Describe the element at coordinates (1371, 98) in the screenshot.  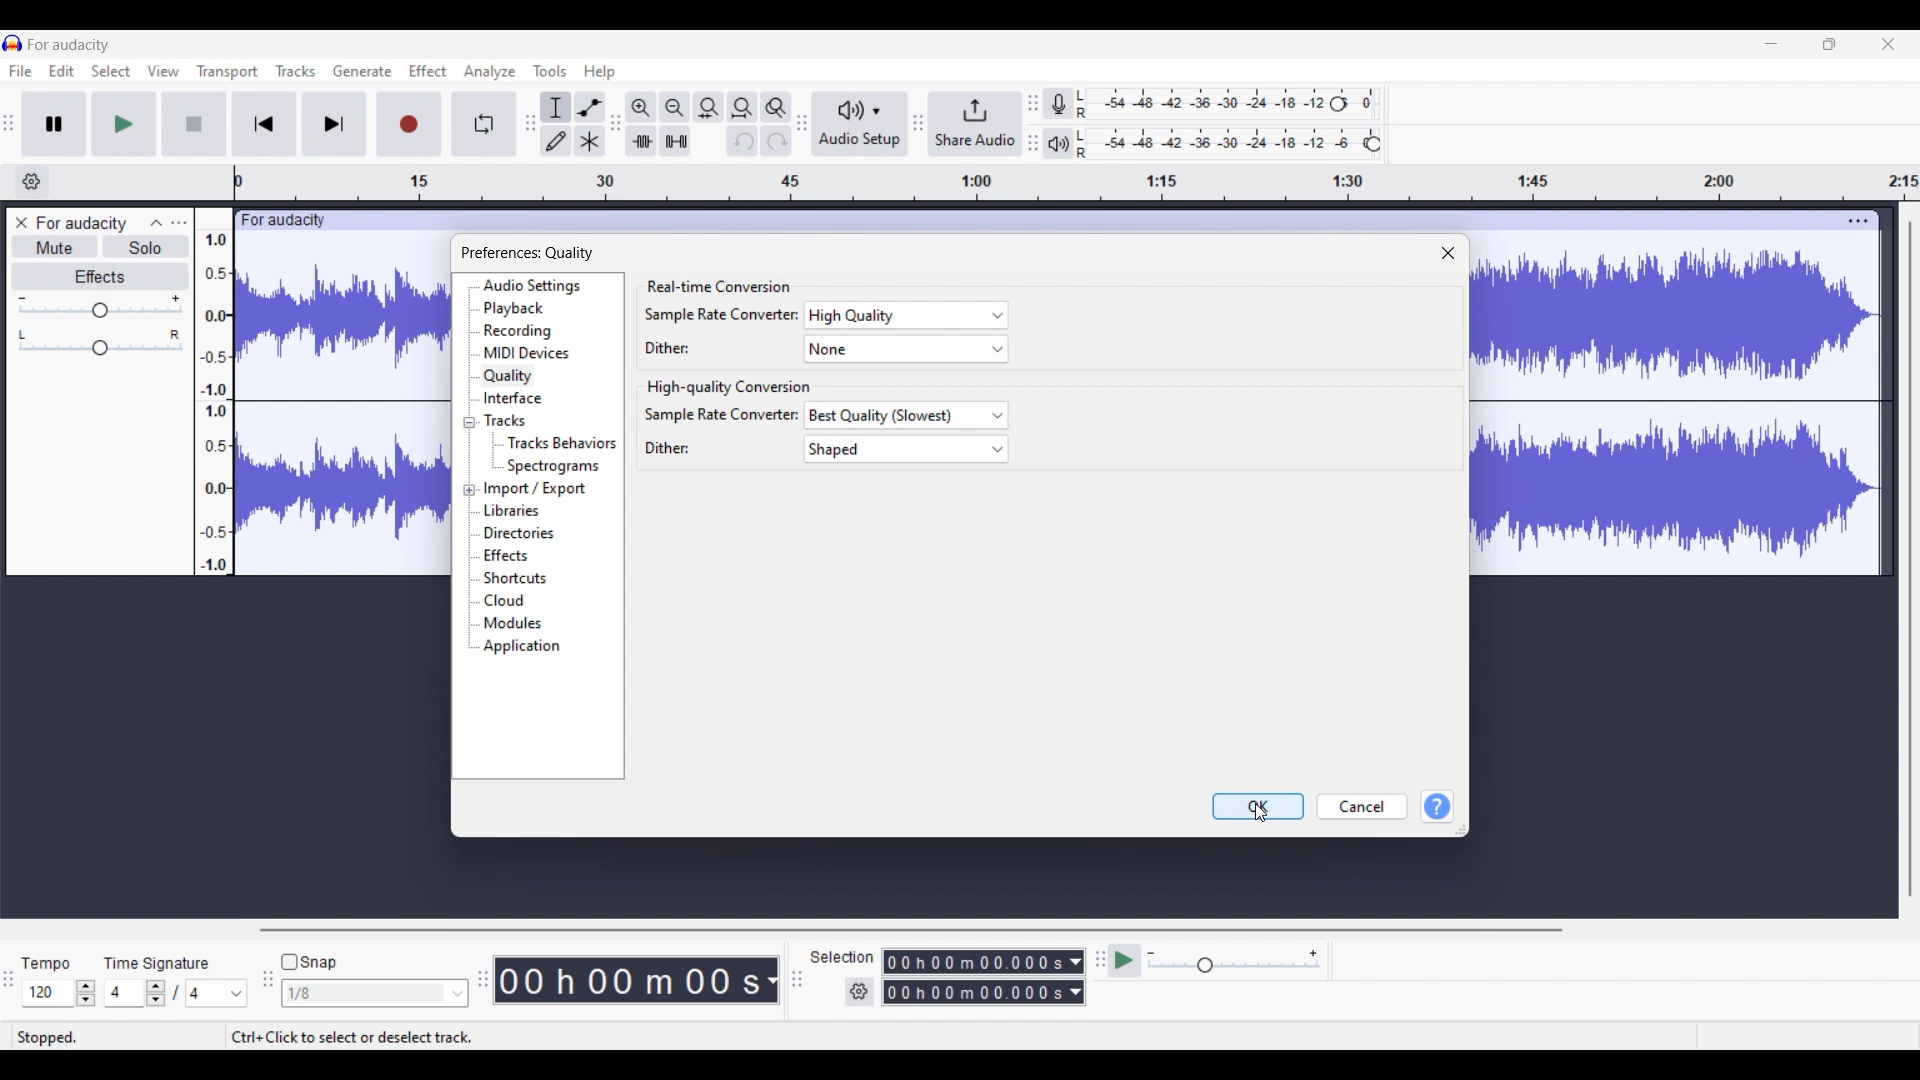
I see `0` at that location.